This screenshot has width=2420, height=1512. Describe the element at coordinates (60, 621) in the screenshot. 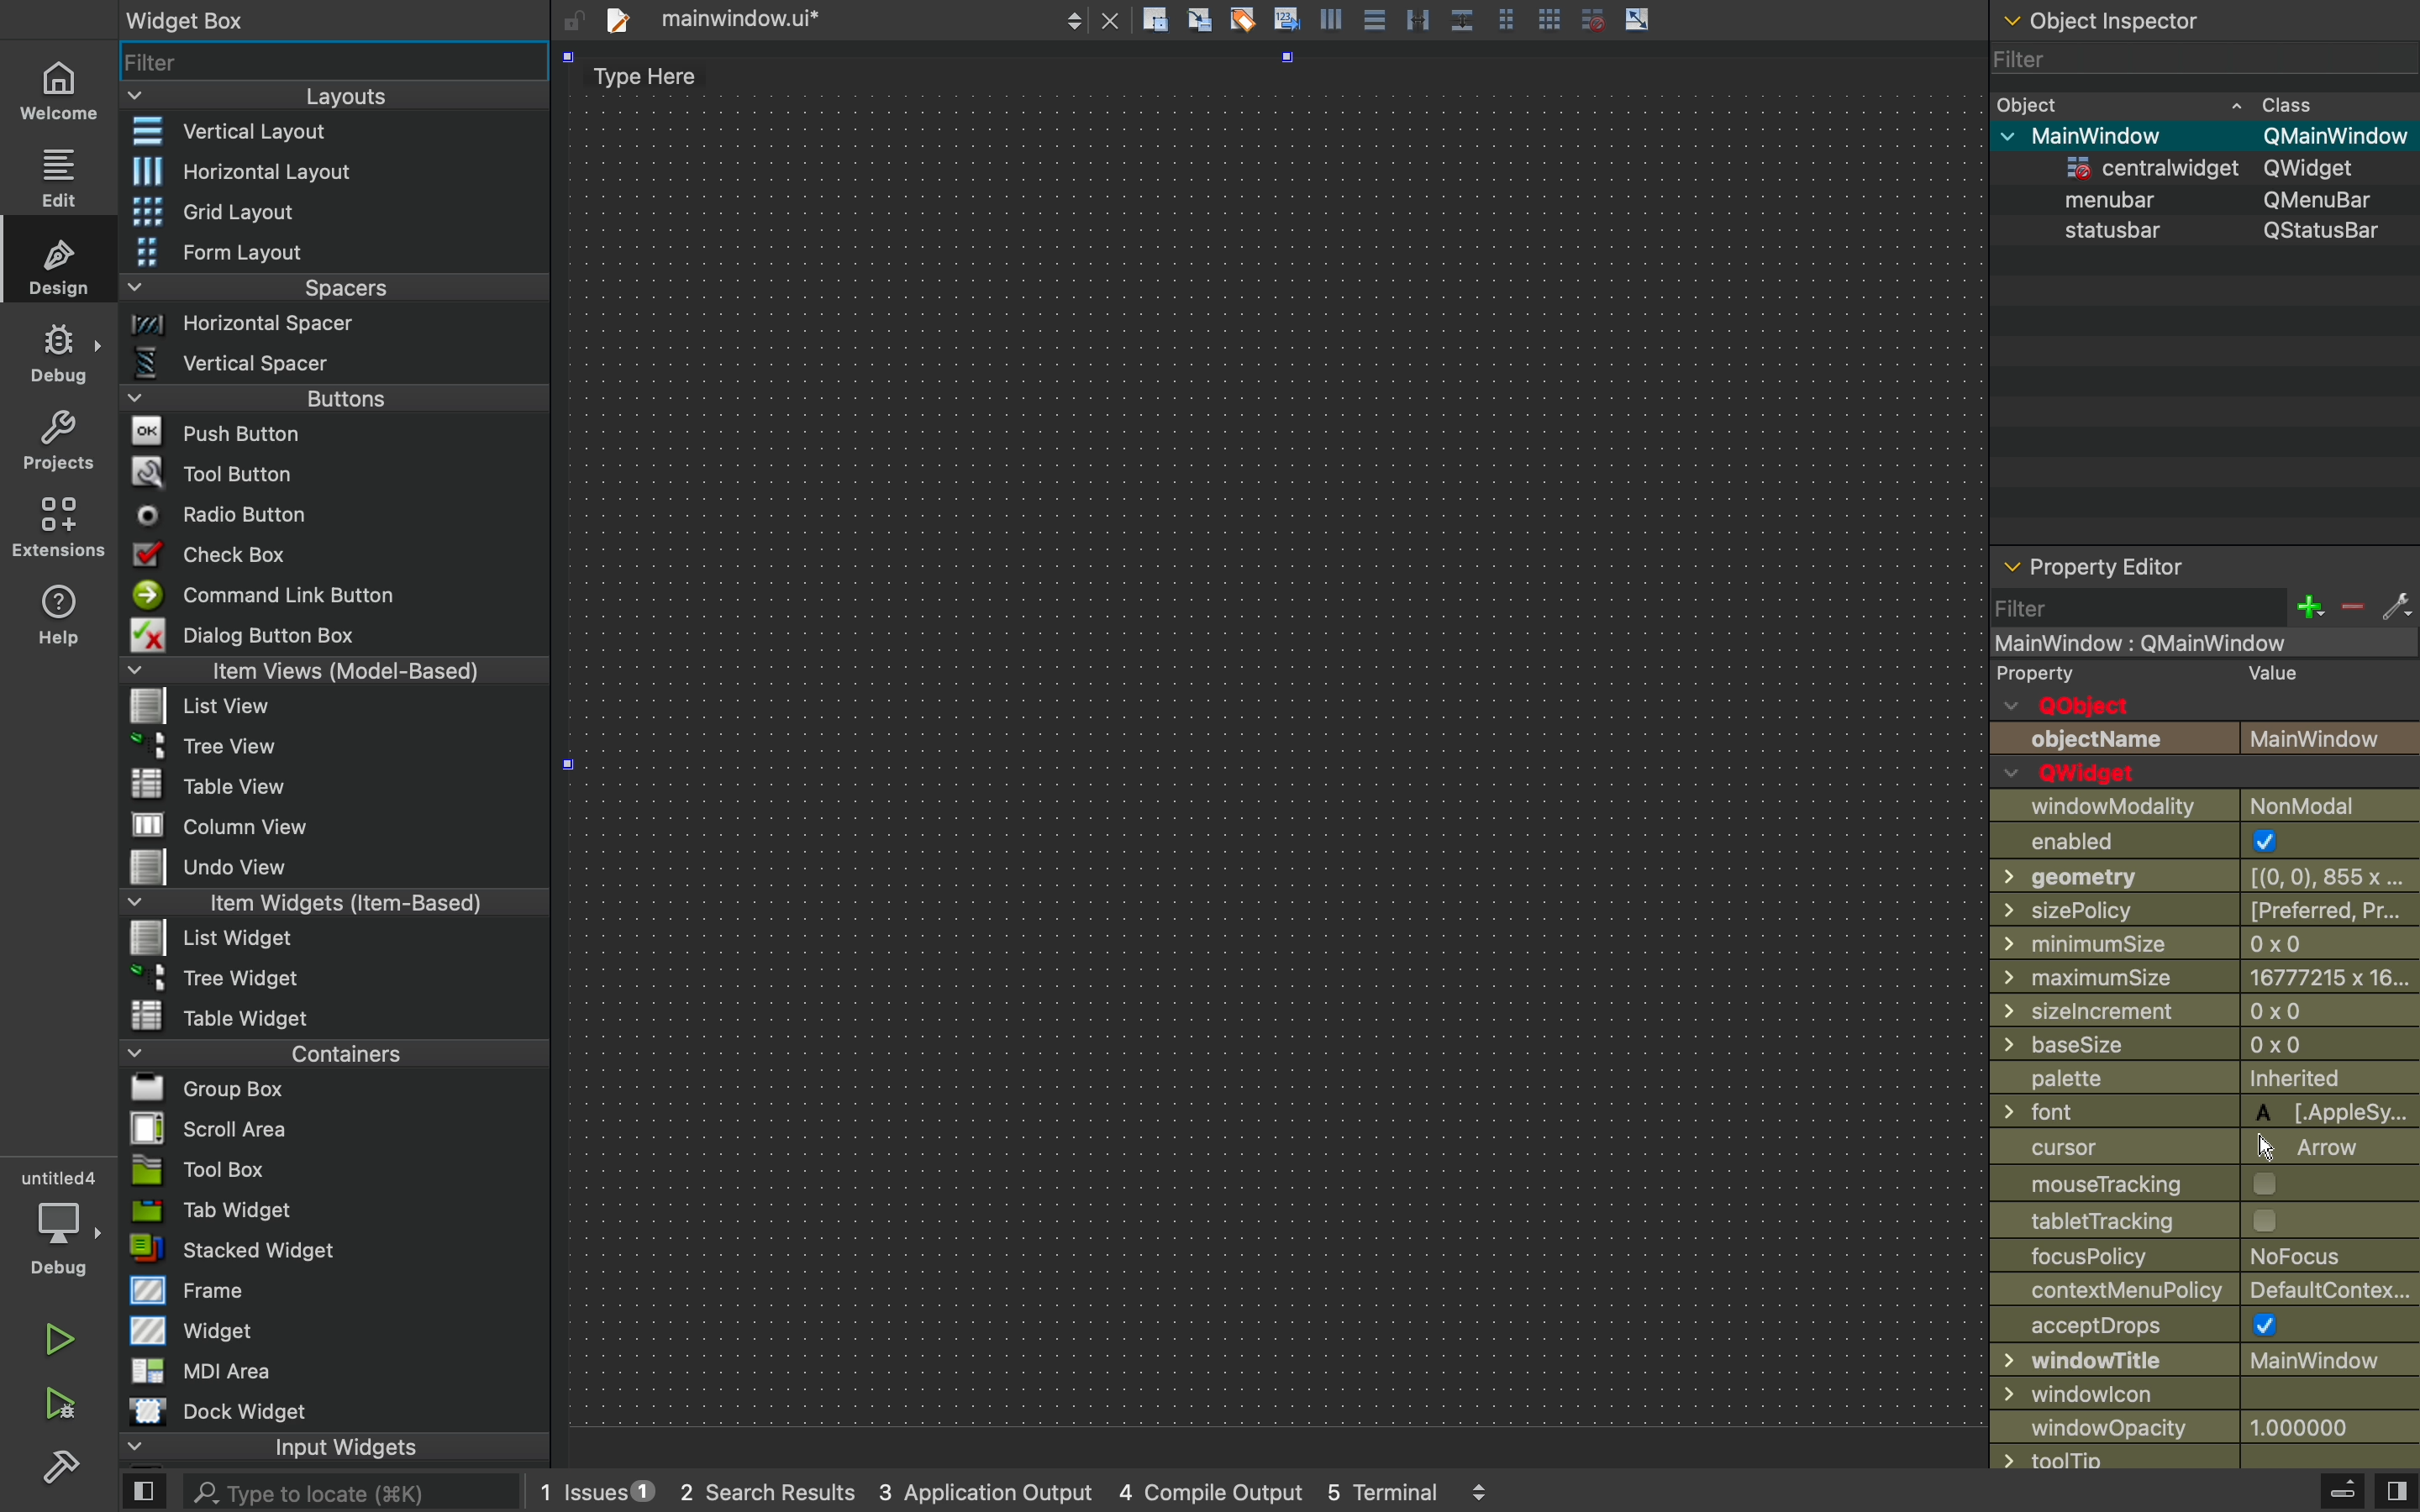

I see `help` at that location.